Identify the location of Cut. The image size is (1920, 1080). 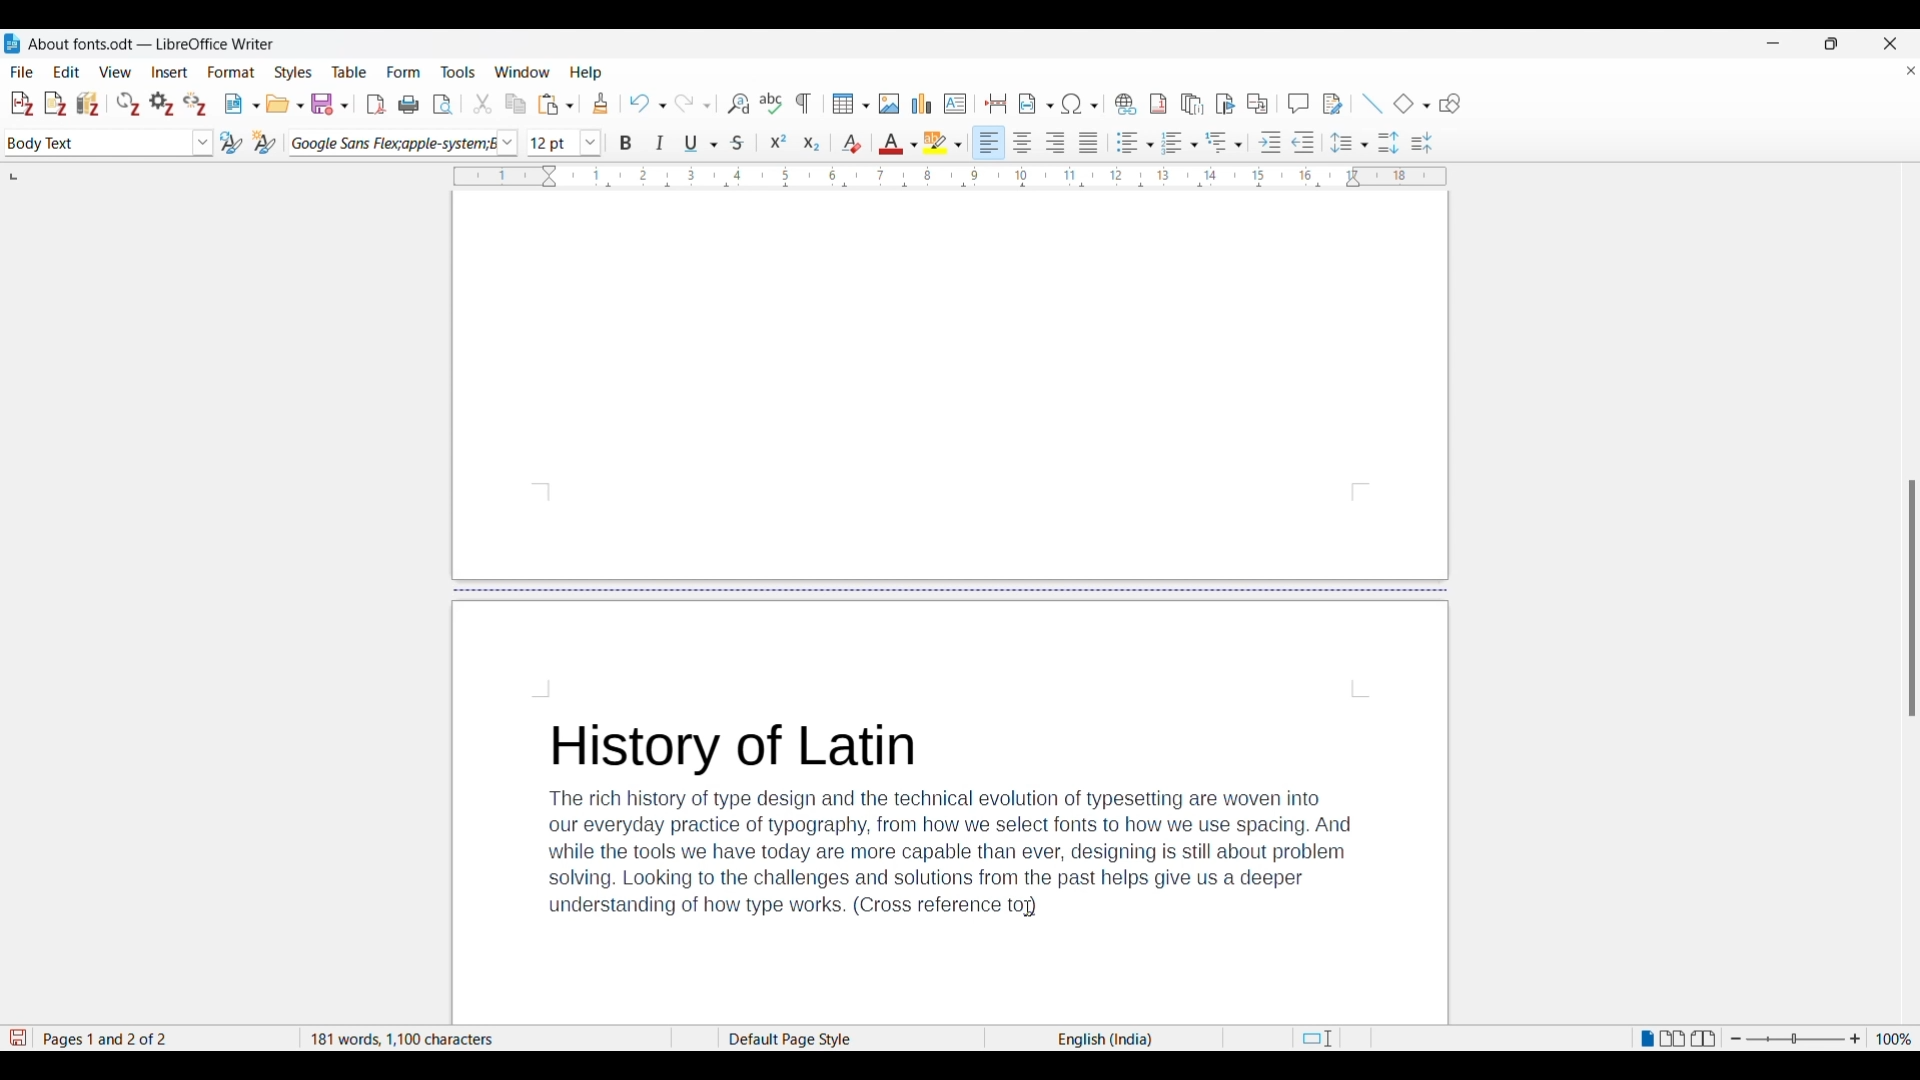
(483, 103).